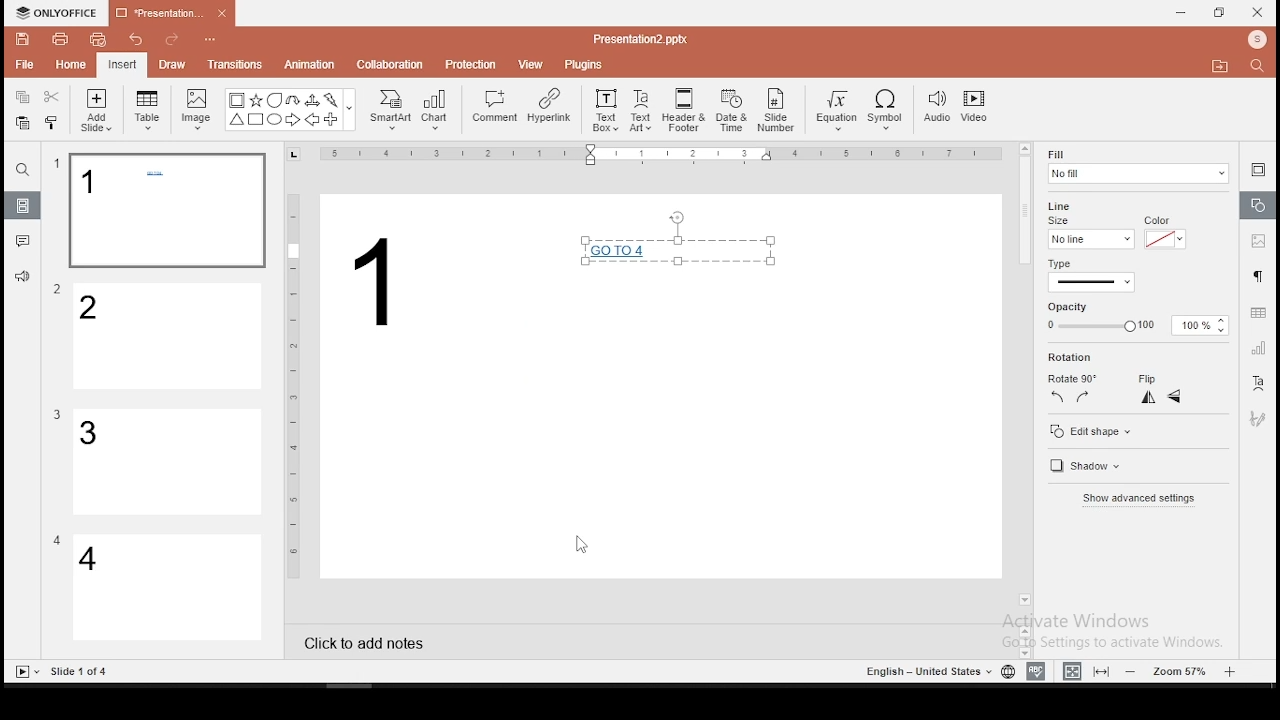 The image size is (1280, 720). What do you see at coordinates (52, 122) in the screenshot?
I see `clone formatting` at bounding box center [52, 122].